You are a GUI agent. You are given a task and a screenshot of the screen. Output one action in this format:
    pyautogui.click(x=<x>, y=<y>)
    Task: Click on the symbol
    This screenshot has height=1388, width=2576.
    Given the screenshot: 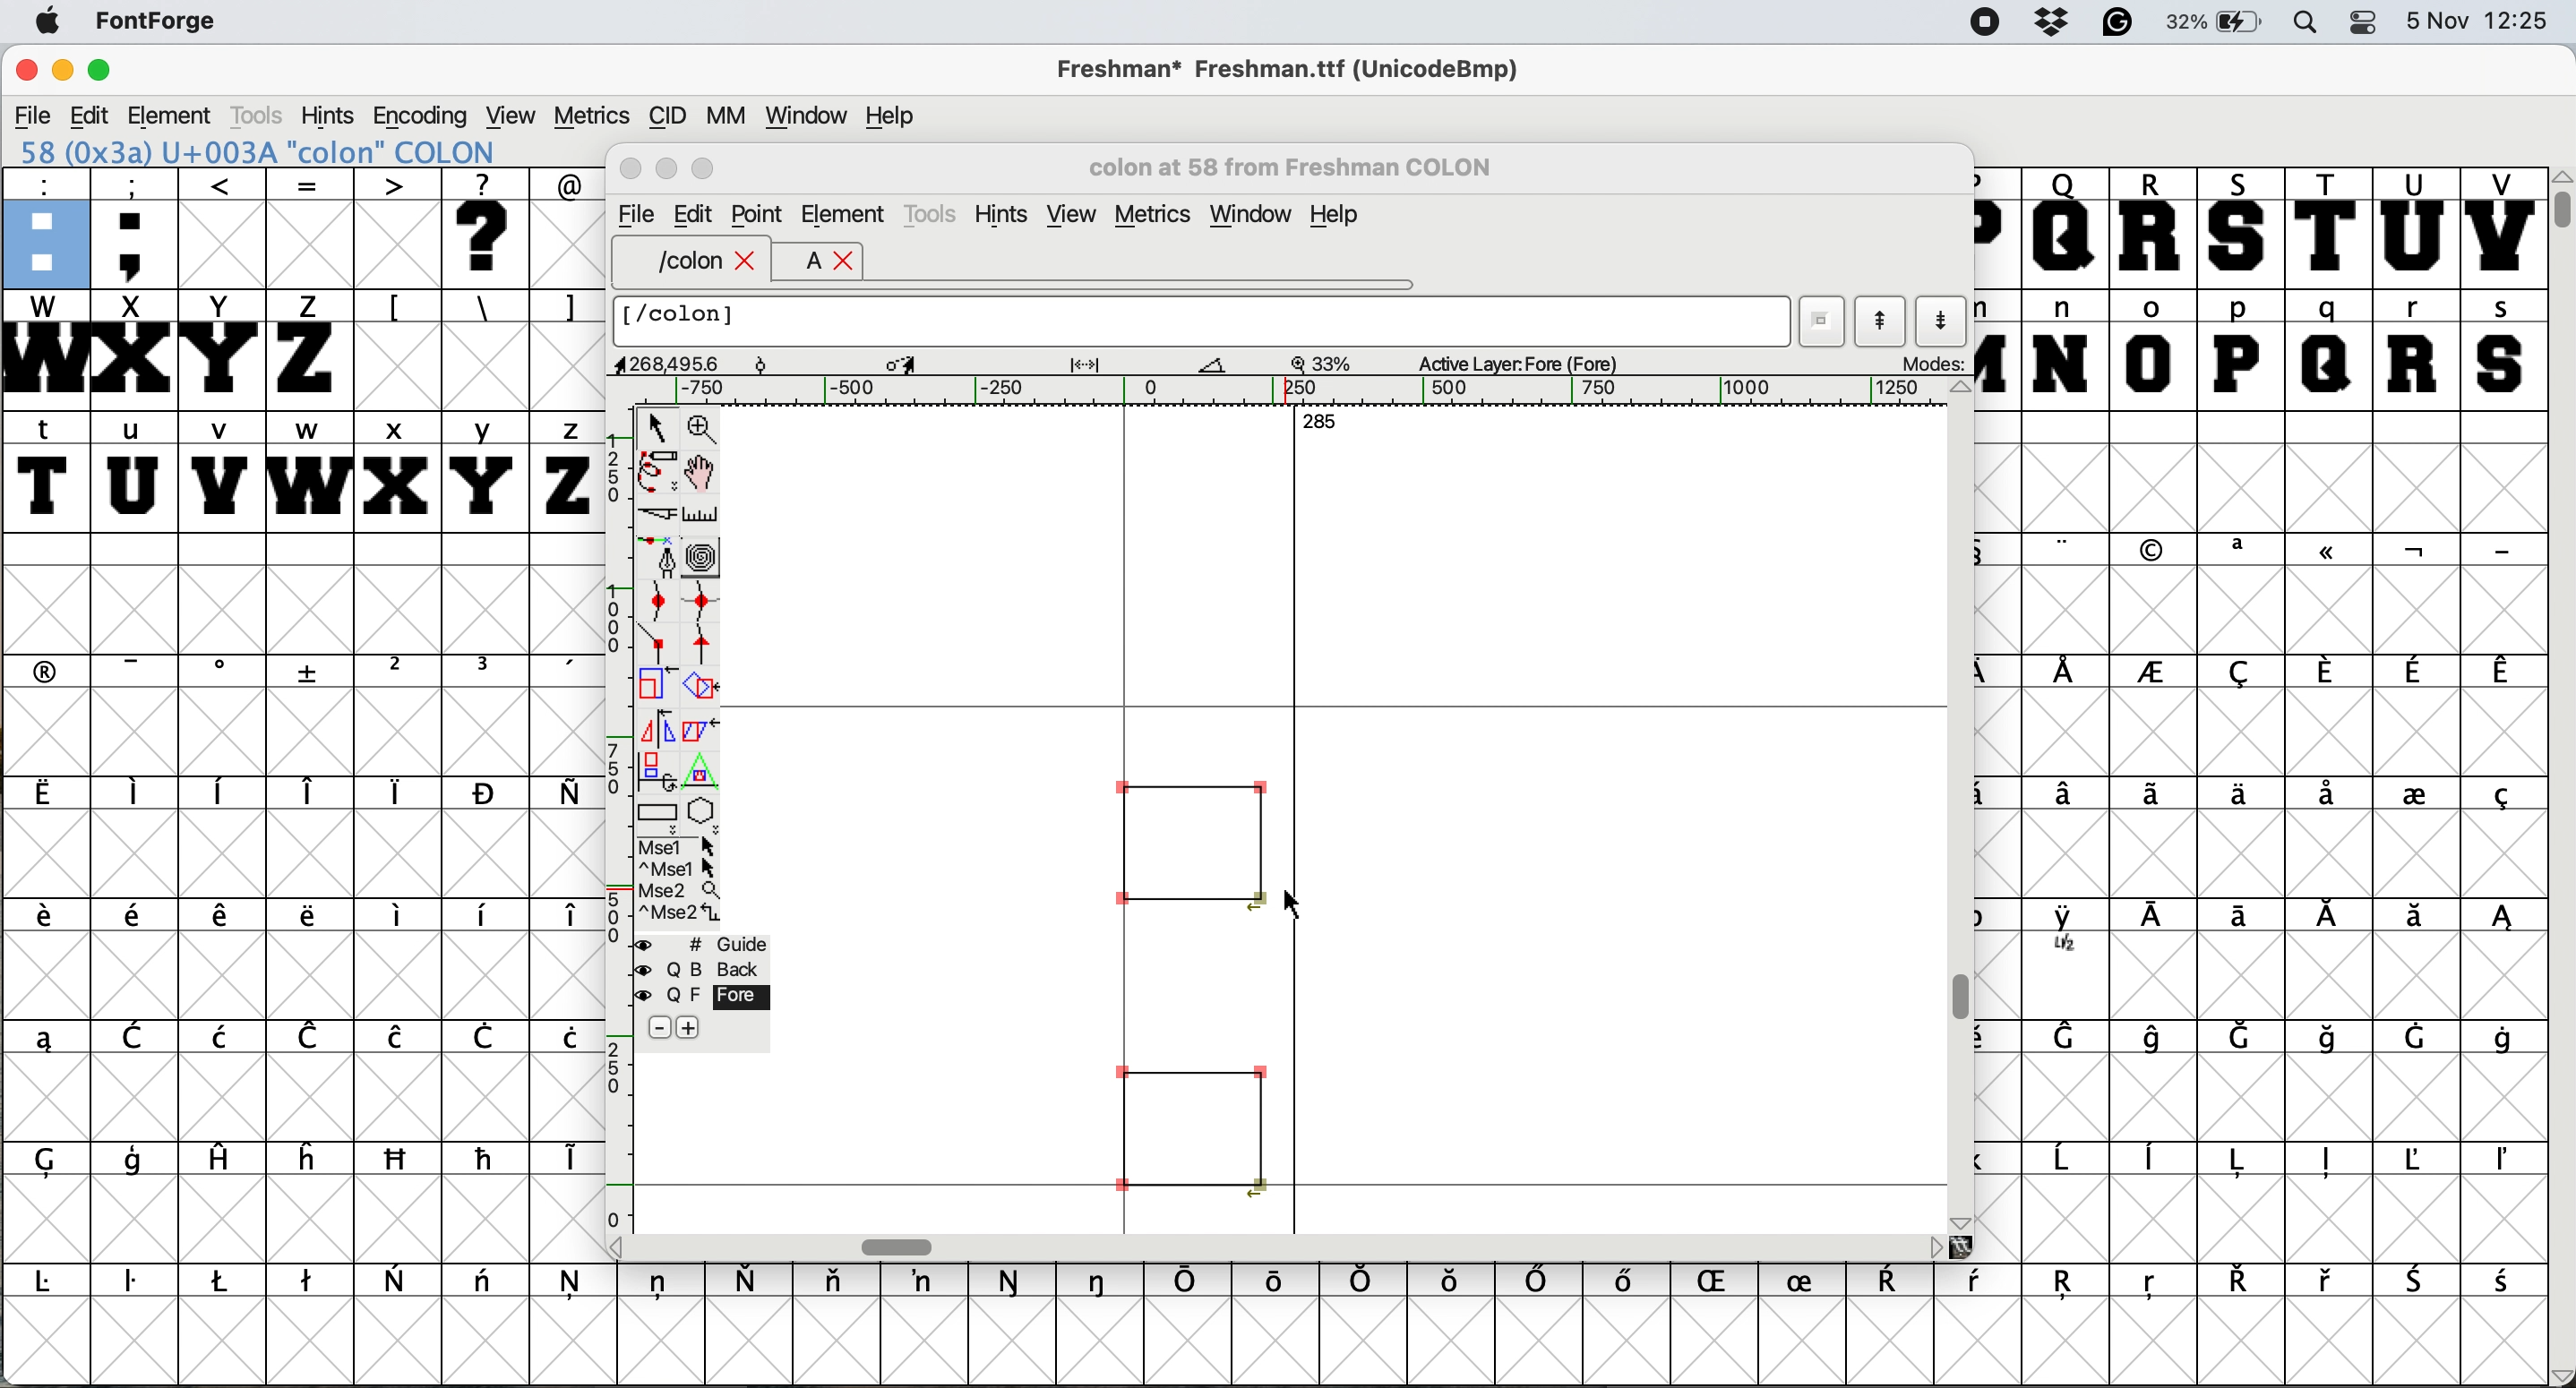 What is the action you would take?
    pyautogui.click(x=2234, y=793)
    